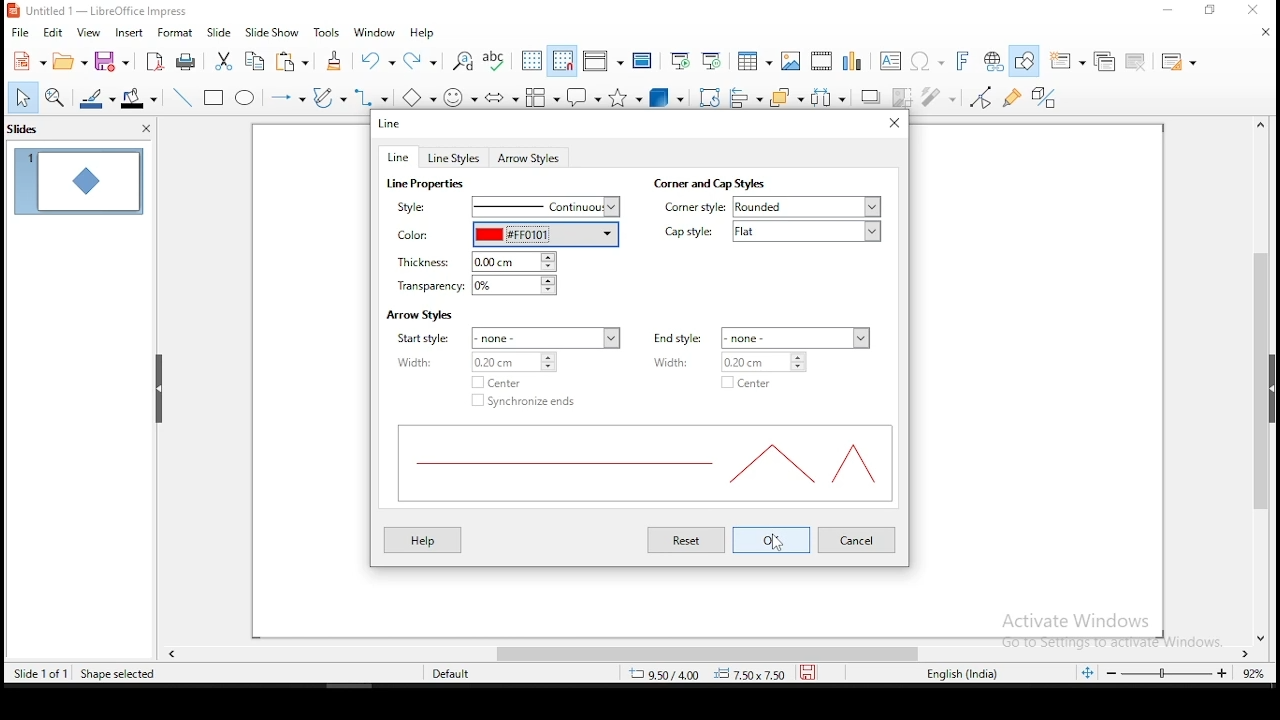 The width and height of the screenshot is (1280, 720). Describe the element at coordinates (423, 59) in the screenshot. I see `redo` at that location.